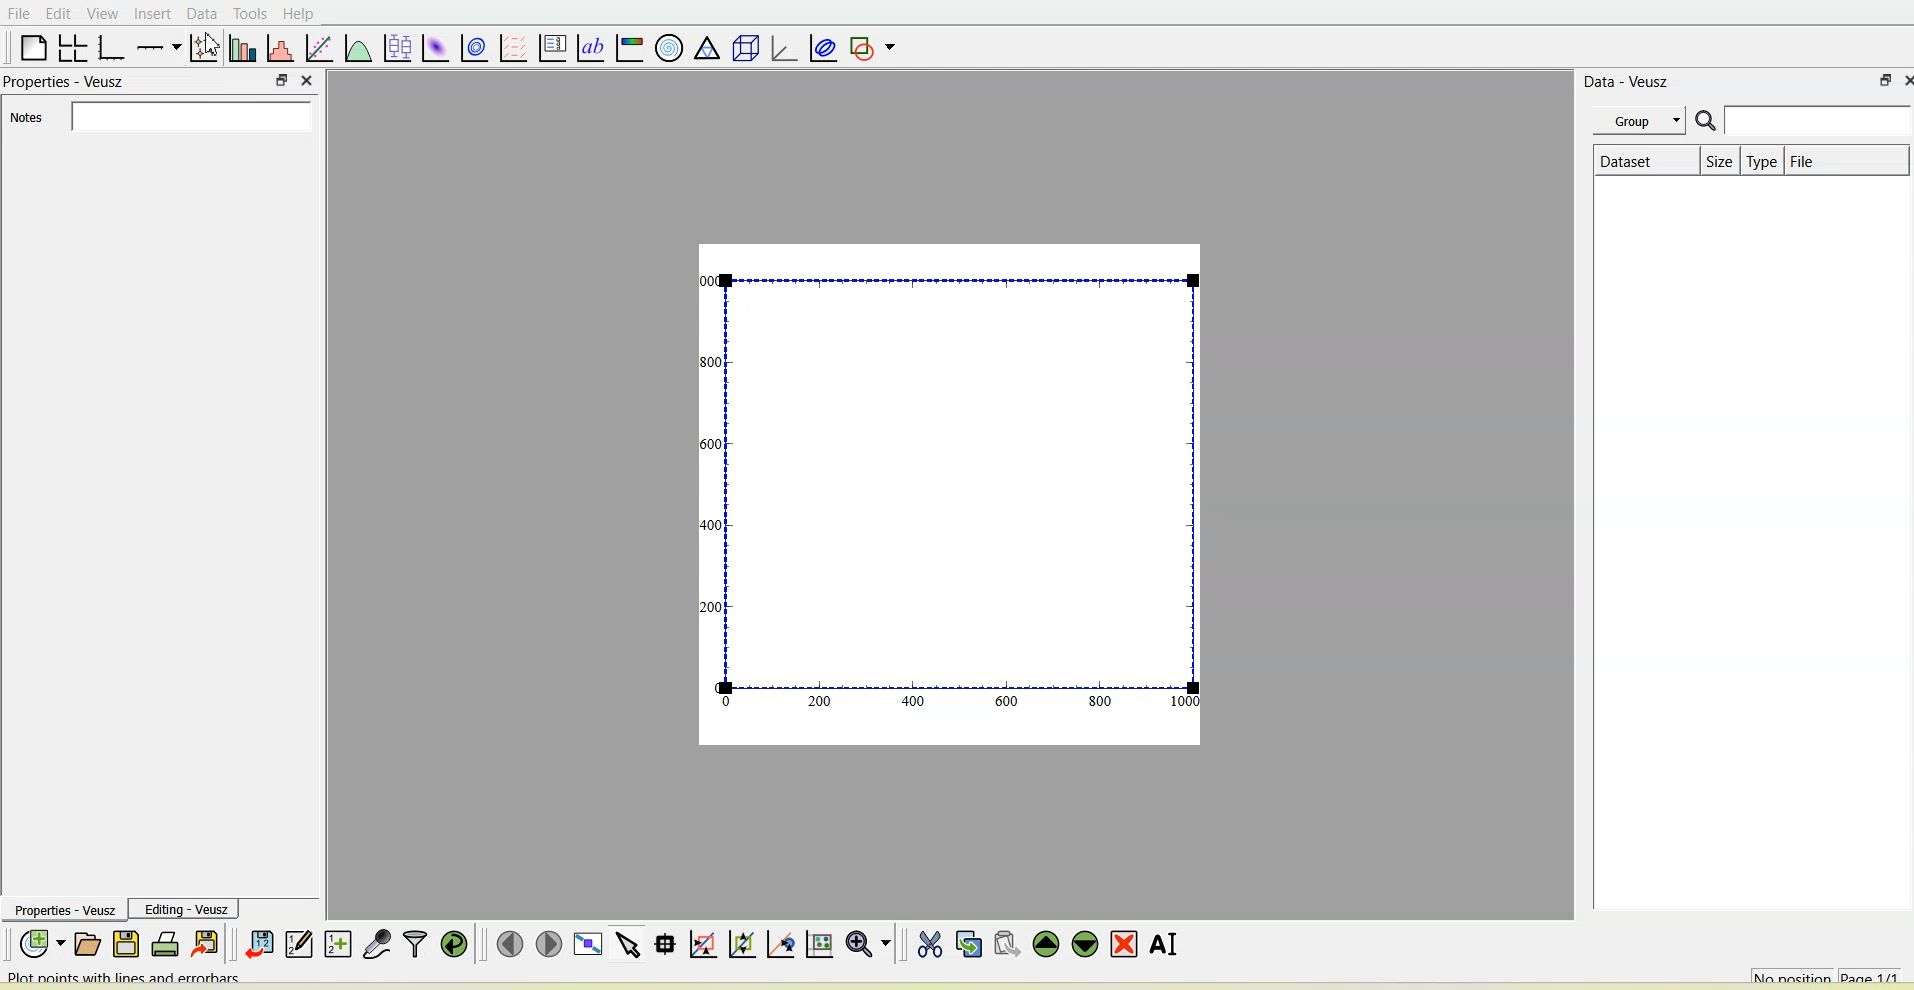  I want to click on Paste widget from the clipboard, so click(1007, 945).